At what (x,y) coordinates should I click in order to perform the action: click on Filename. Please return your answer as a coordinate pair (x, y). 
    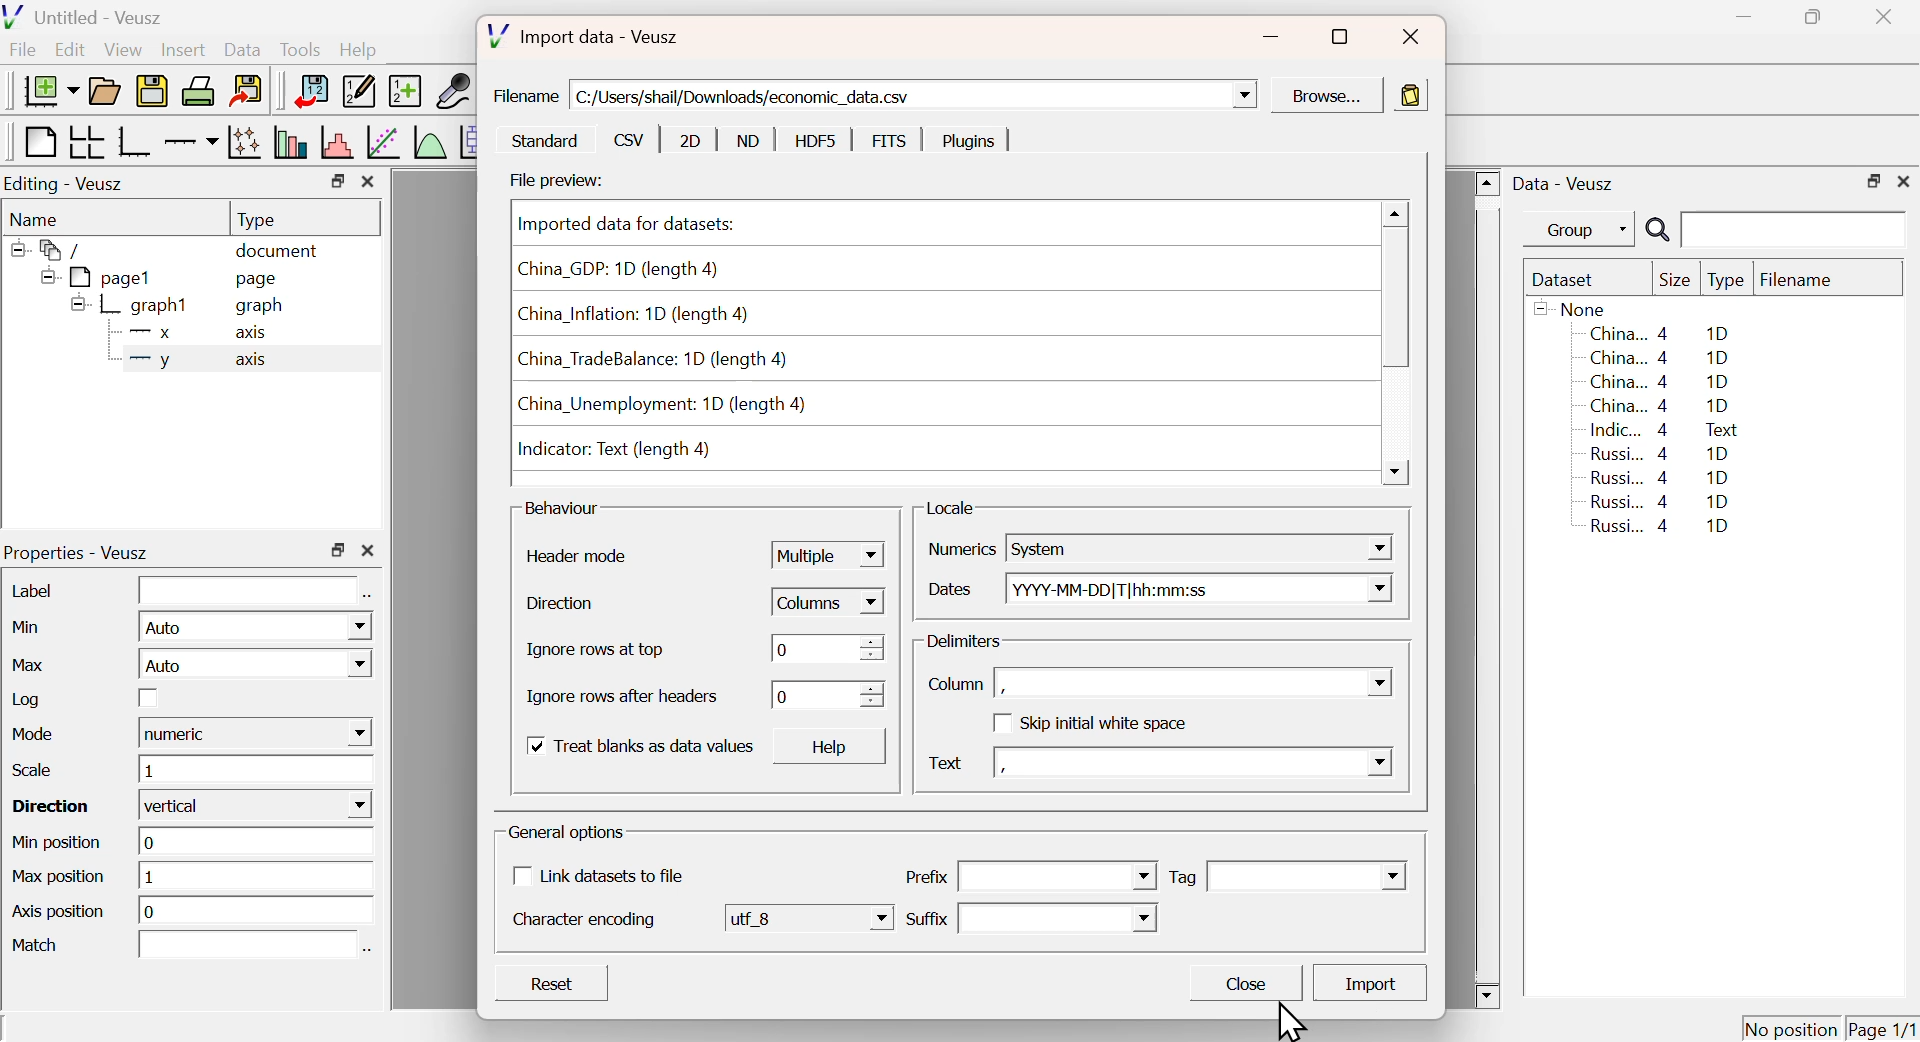
    Looking at the image, I should click on (1806, 281).